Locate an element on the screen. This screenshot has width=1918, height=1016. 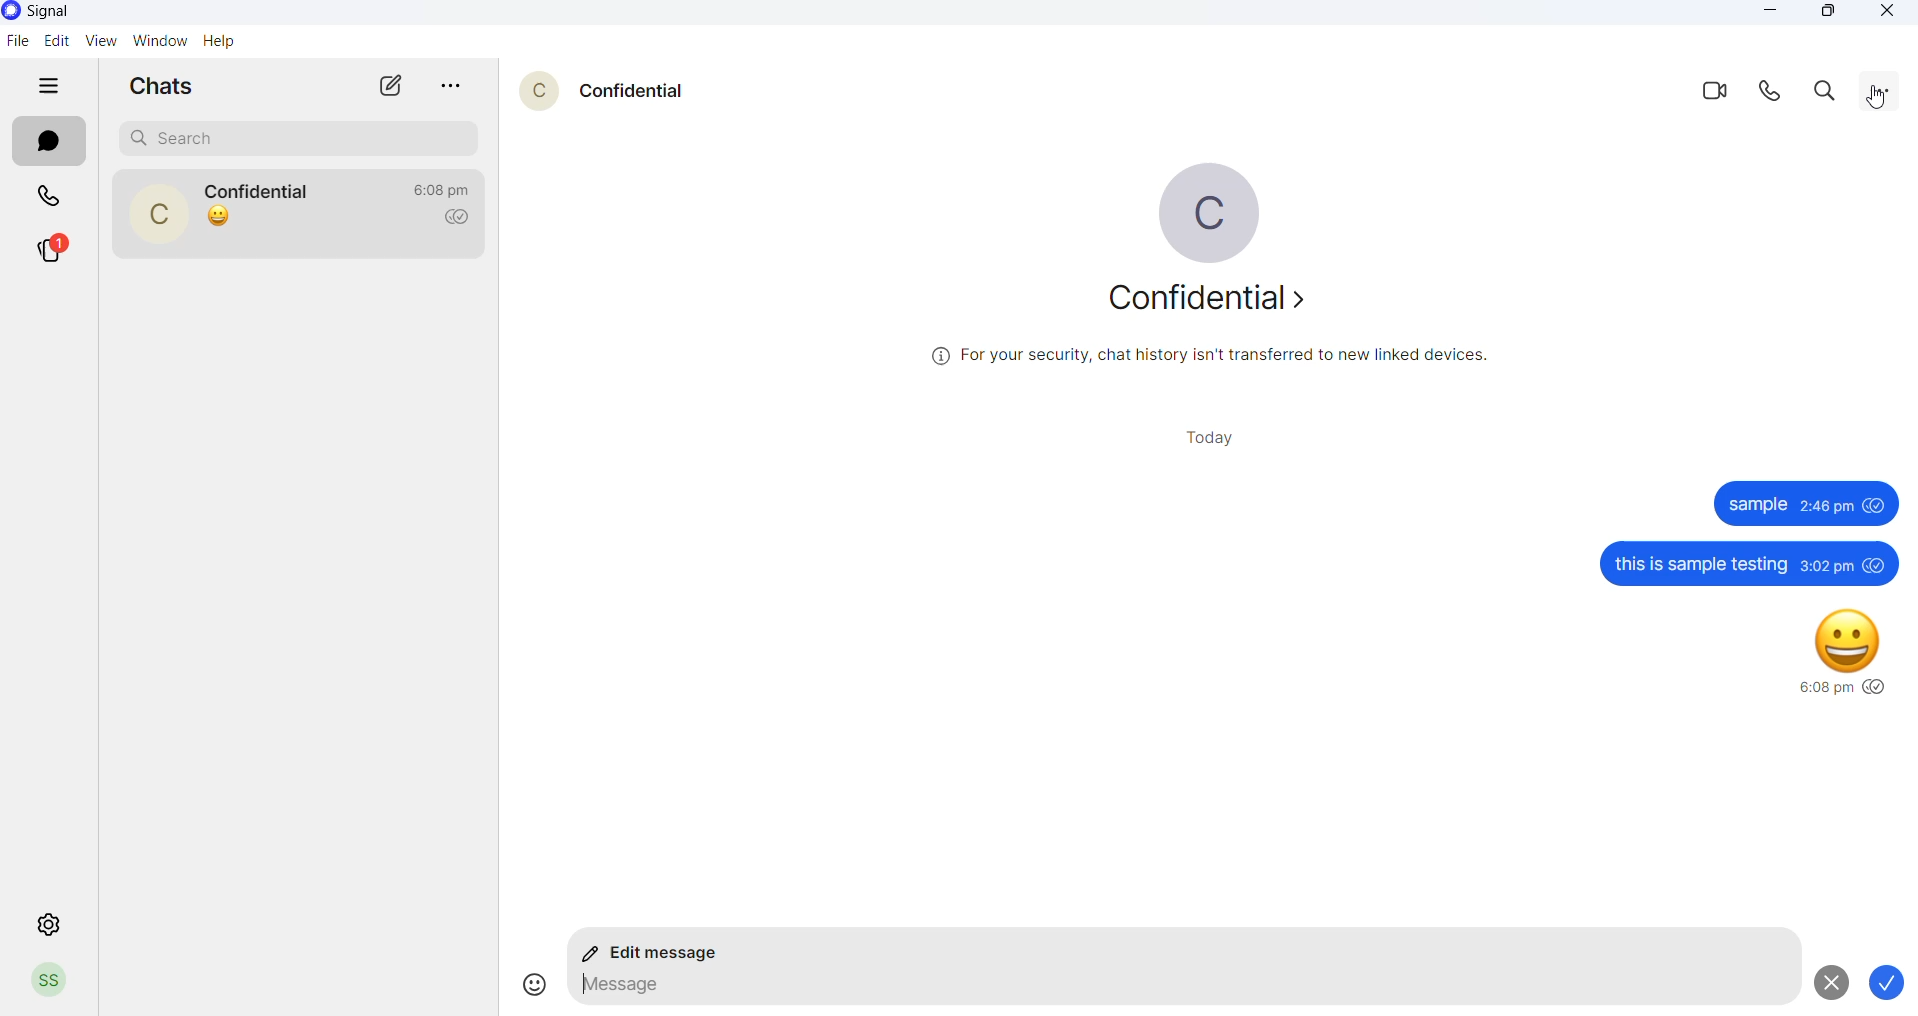
2:48 pm is located at coordinates (1827, 505).